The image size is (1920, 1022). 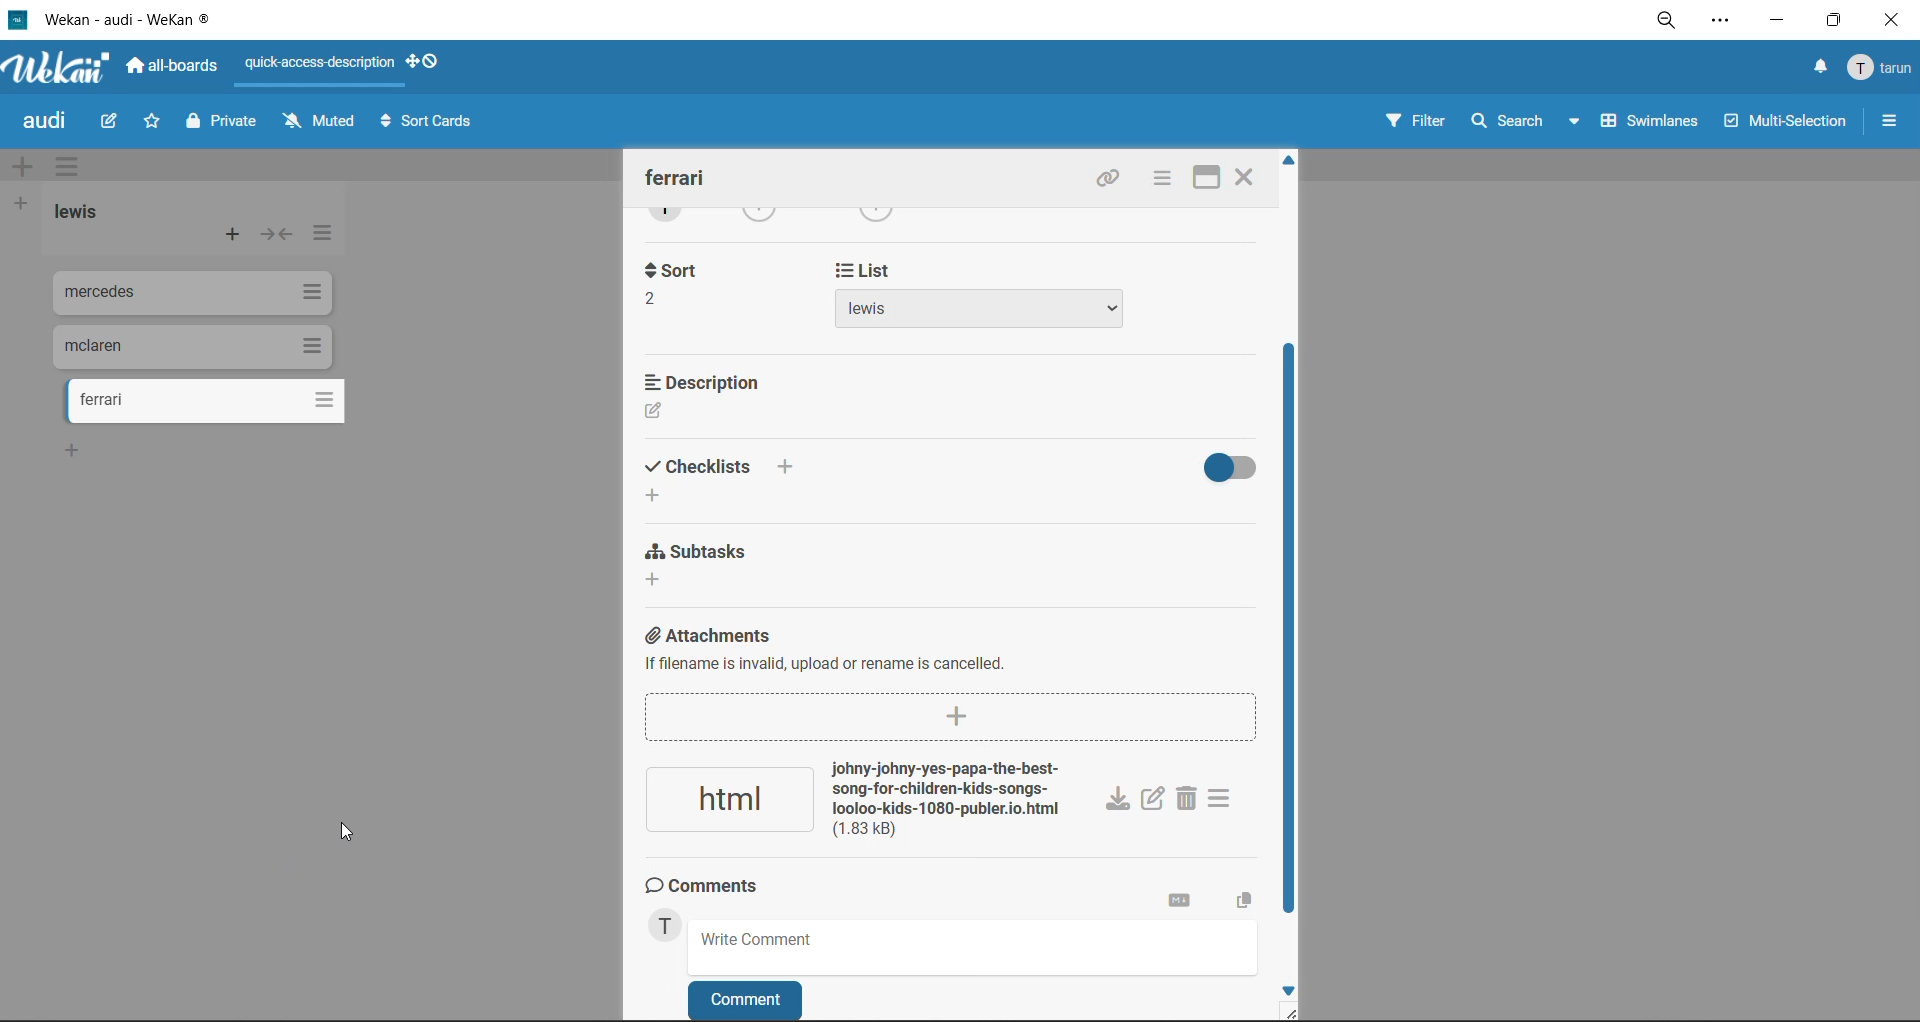 What do you see at coordinates (186, 345) in the screenshot?
I see `cards` at bounding box center [186, 345].